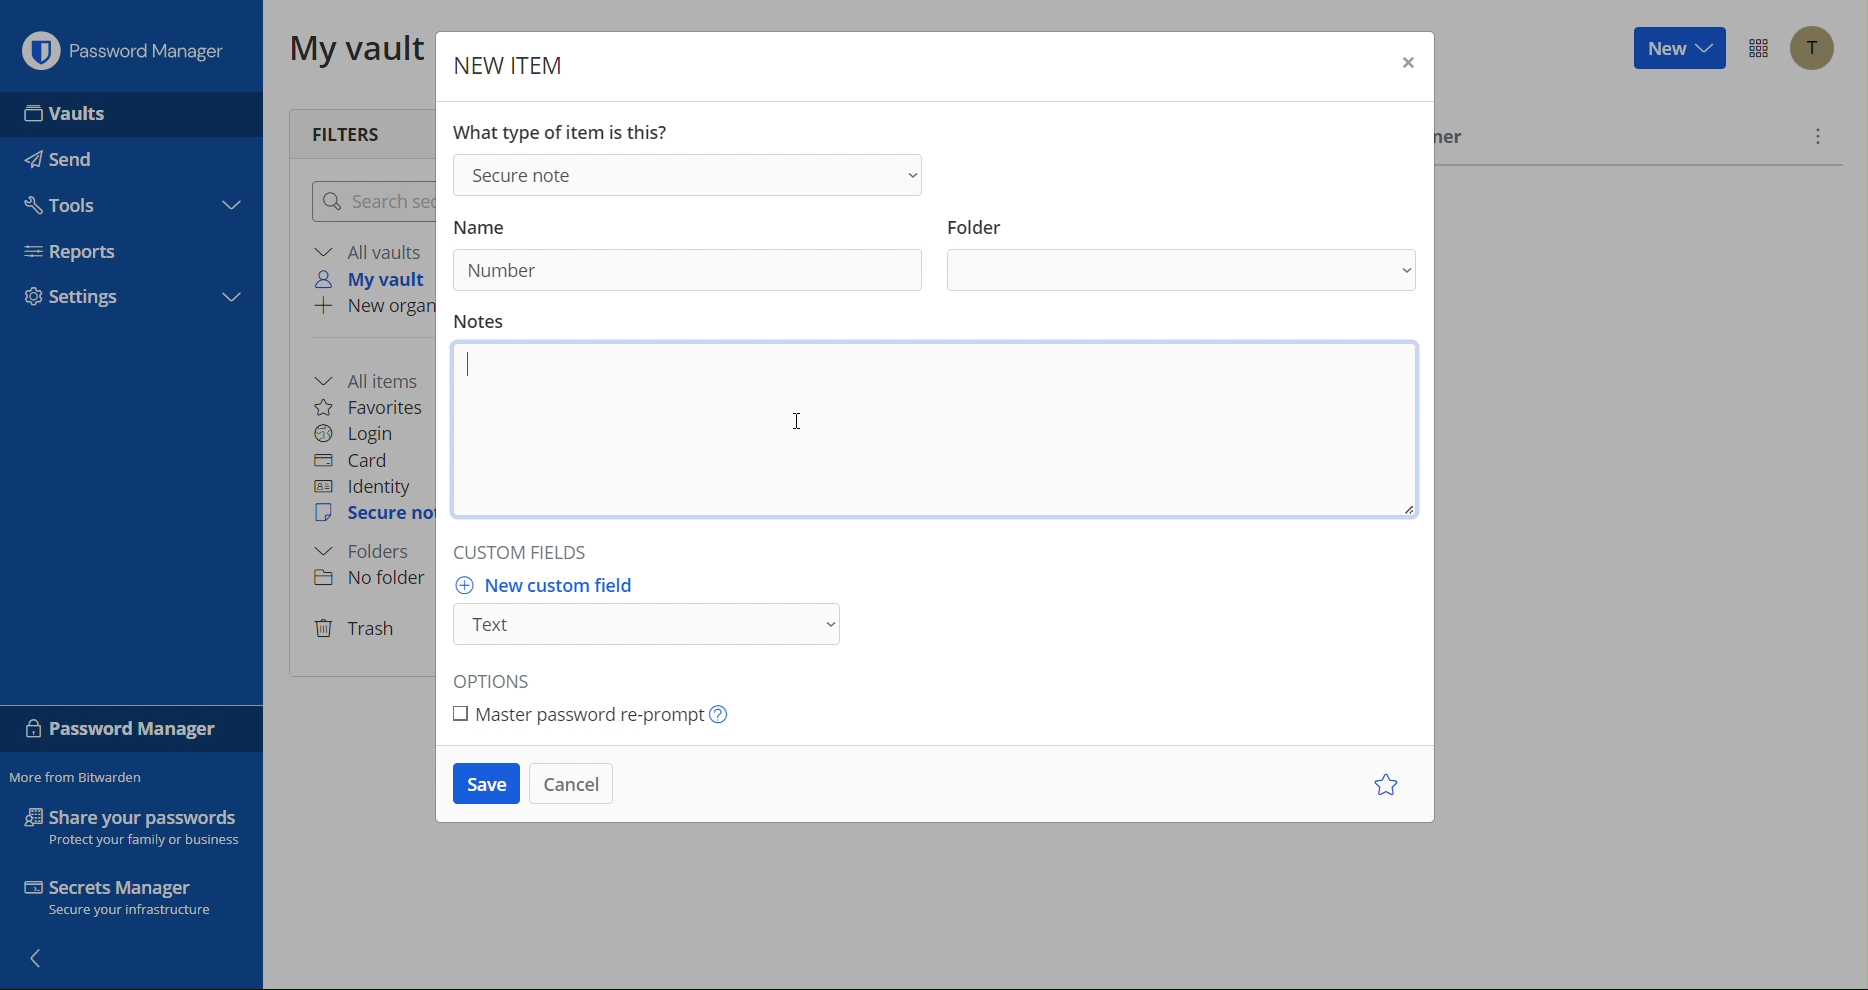 Image resolution: width=1868 pixels, height=990 pixels. Describe the element at coordinates (486, 788) in the screenshot. I see `Save` at that location.